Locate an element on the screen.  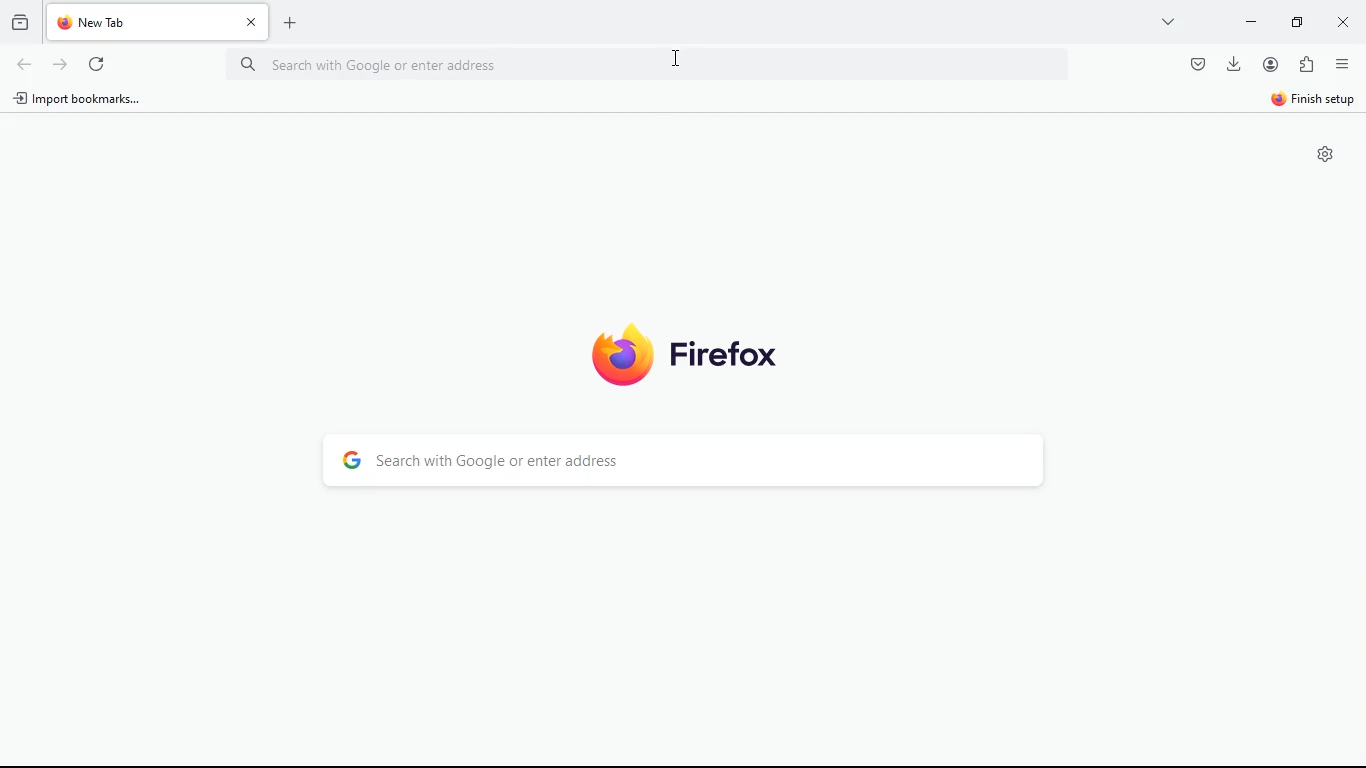
hystoric is located at coordinates (22, 20).